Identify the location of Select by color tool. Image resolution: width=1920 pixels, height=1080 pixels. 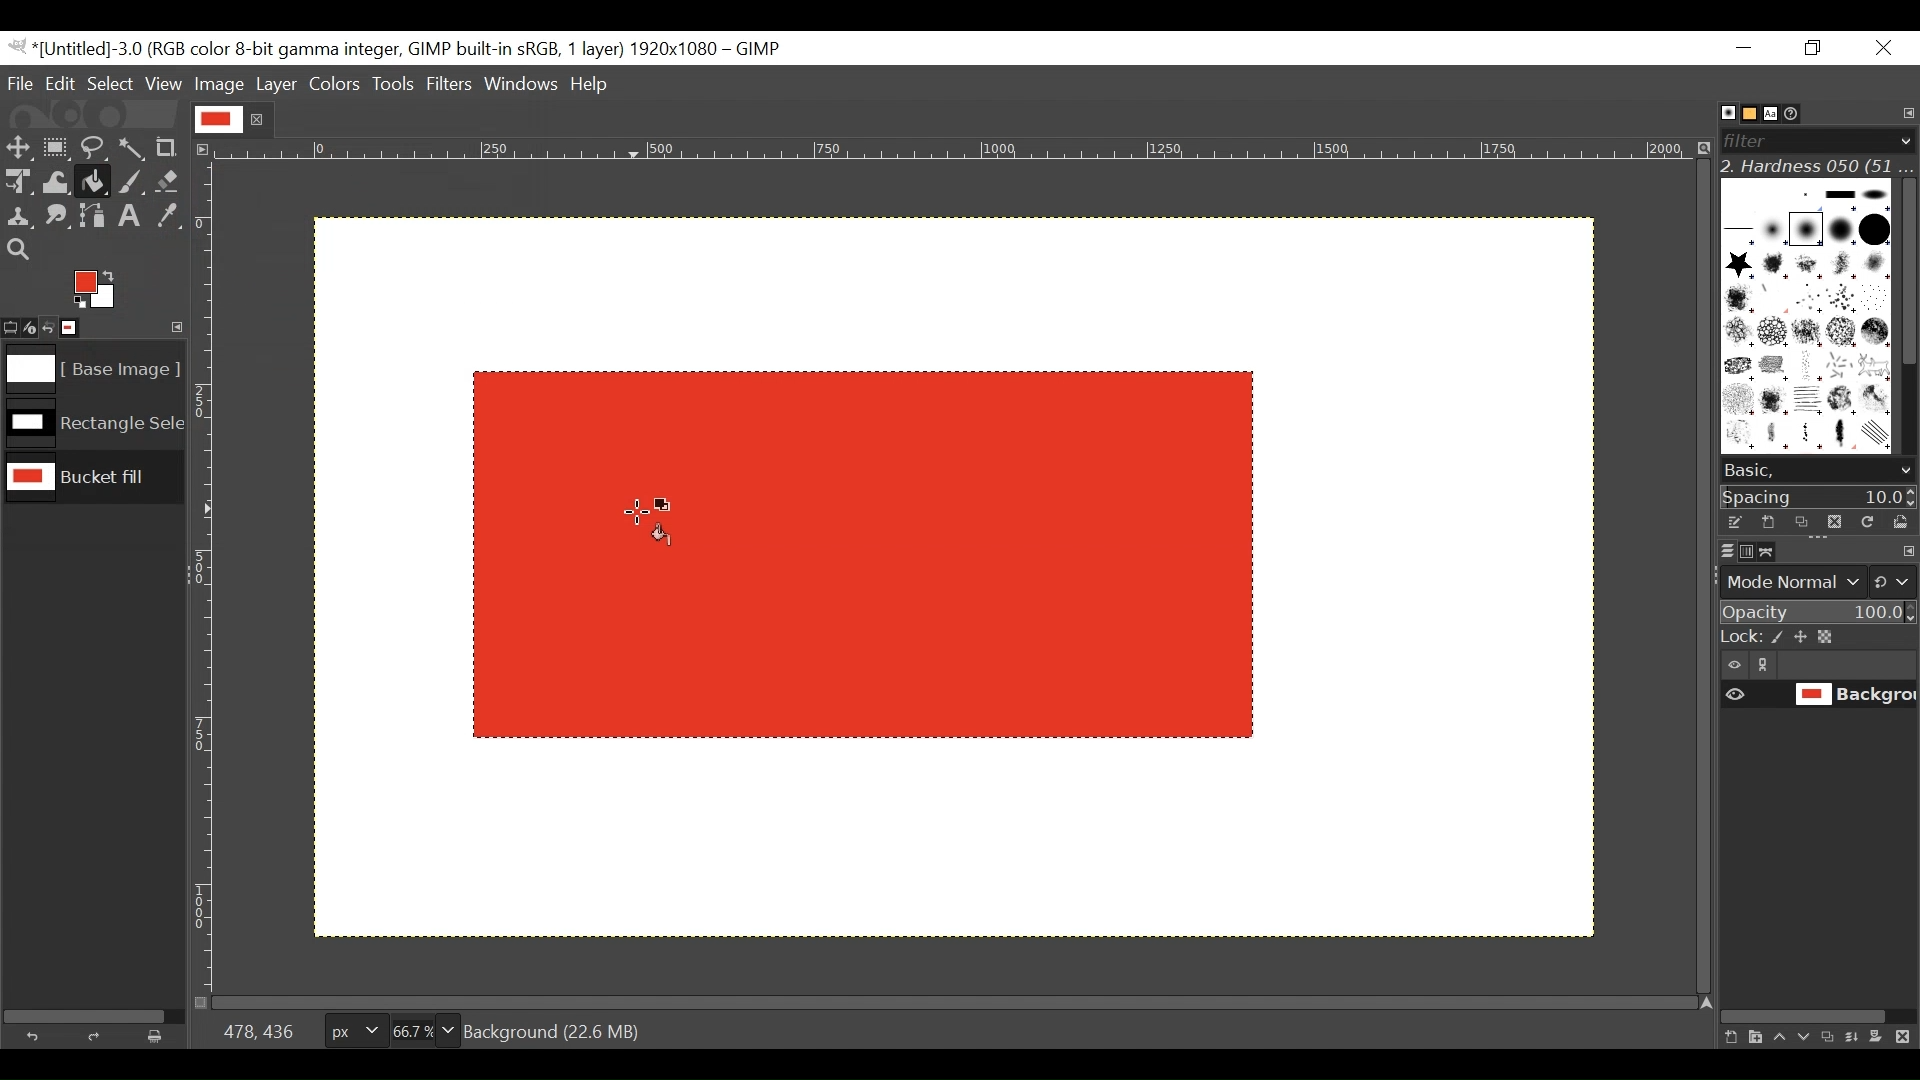
(135, 146).